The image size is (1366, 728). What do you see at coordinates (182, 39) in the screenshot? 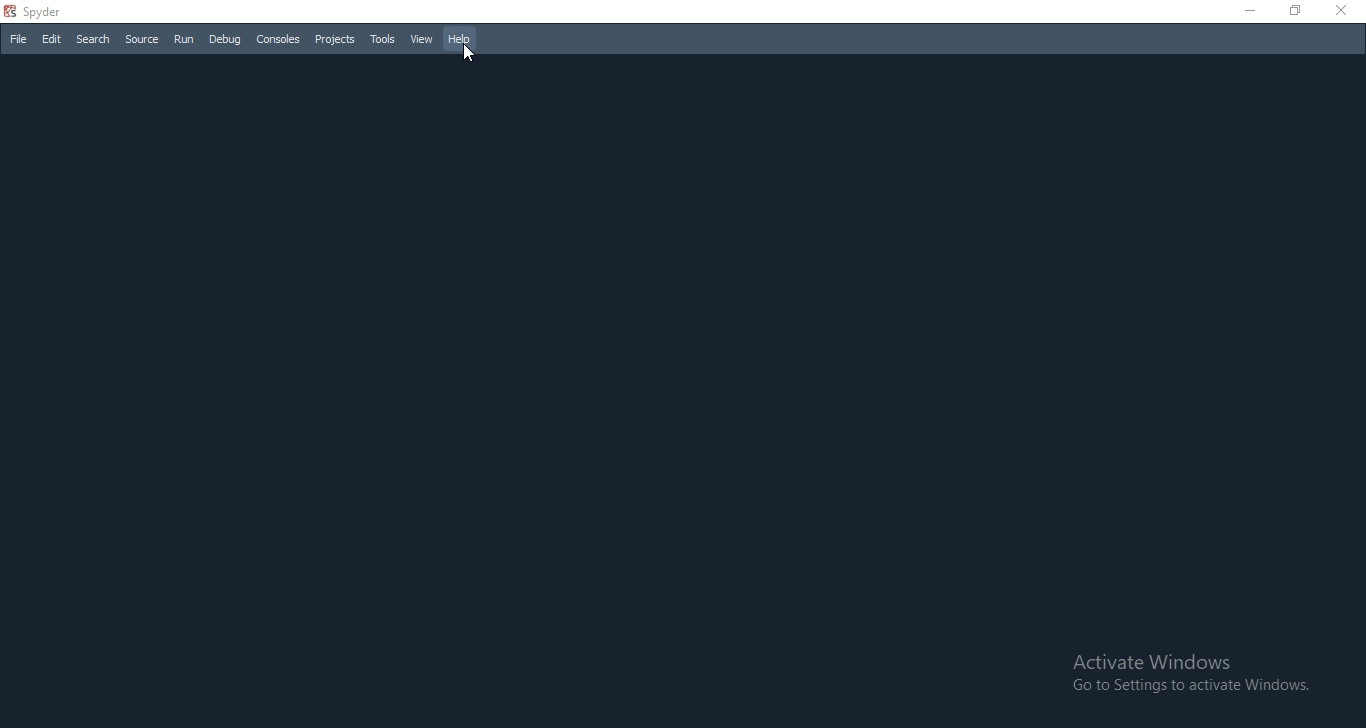
I see `Run` at bounding box center [182, 39].